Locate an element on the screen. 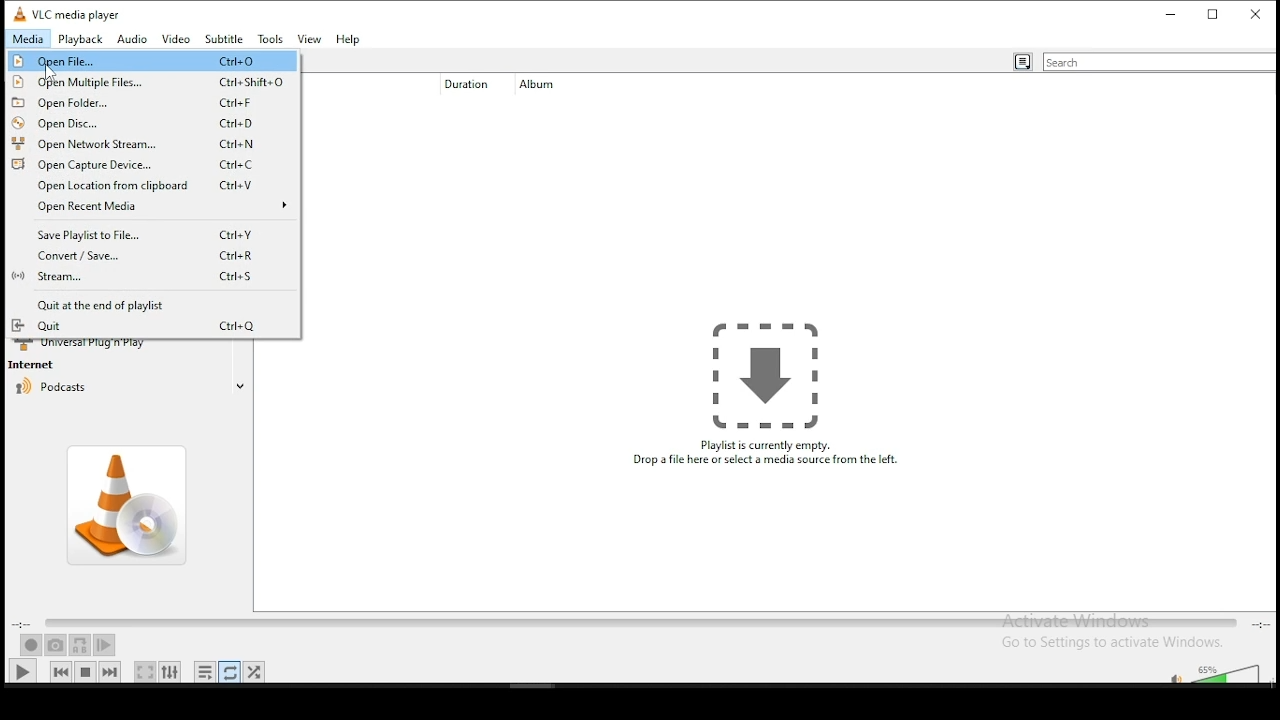 This screenshot has height=720, width=1280. click to toggle between loop al, loop one, and no loop is located at coordinates (230, 672).